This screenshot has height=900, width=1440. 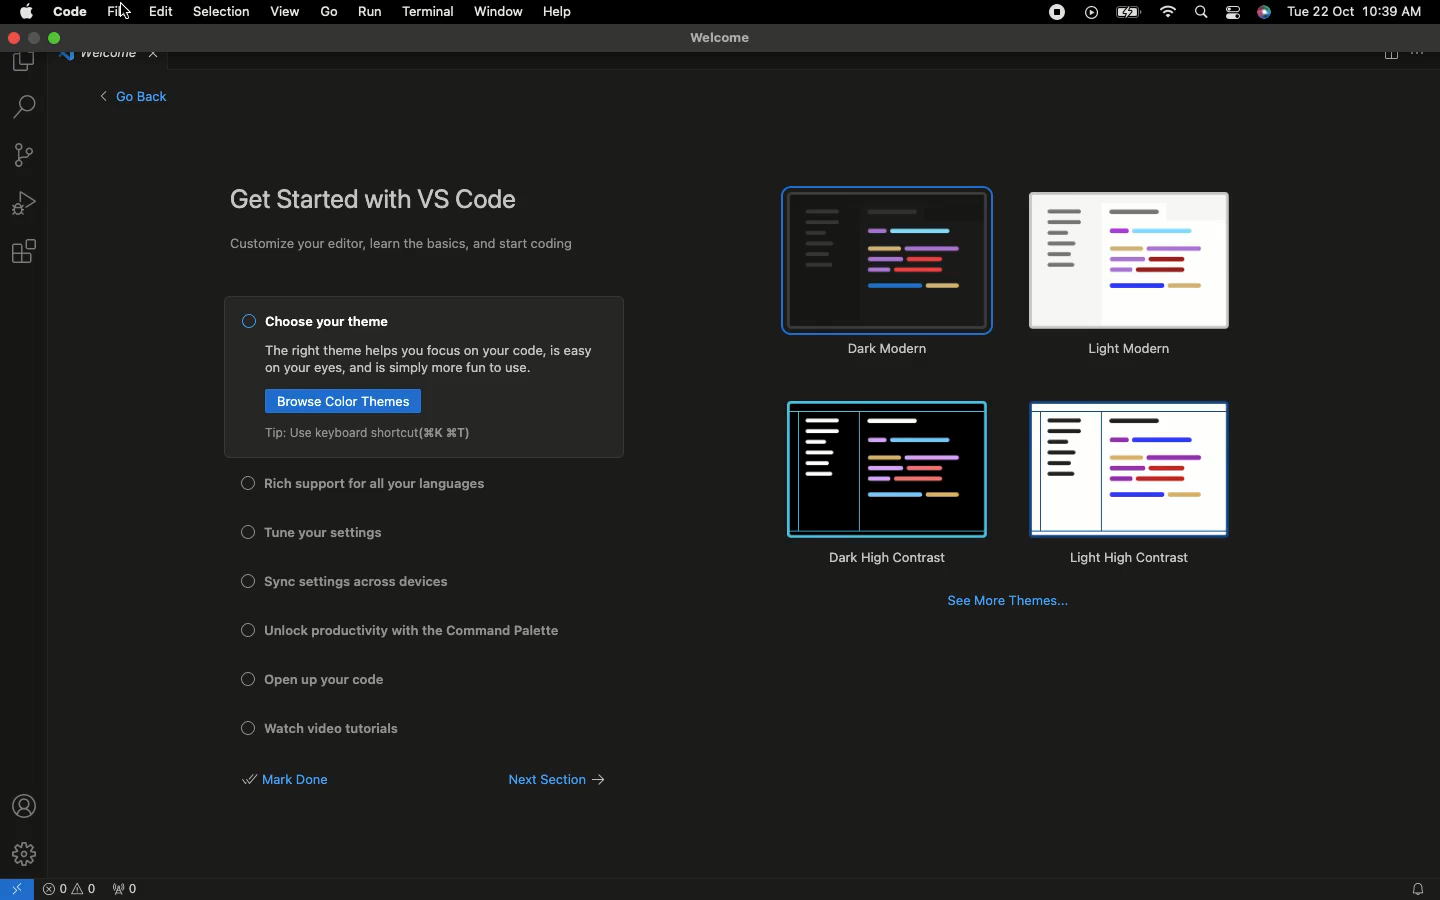 What do you see at coordinates (245, 483) in the screenshot?
I see `Checkbox` at bounding box center [245, 483].